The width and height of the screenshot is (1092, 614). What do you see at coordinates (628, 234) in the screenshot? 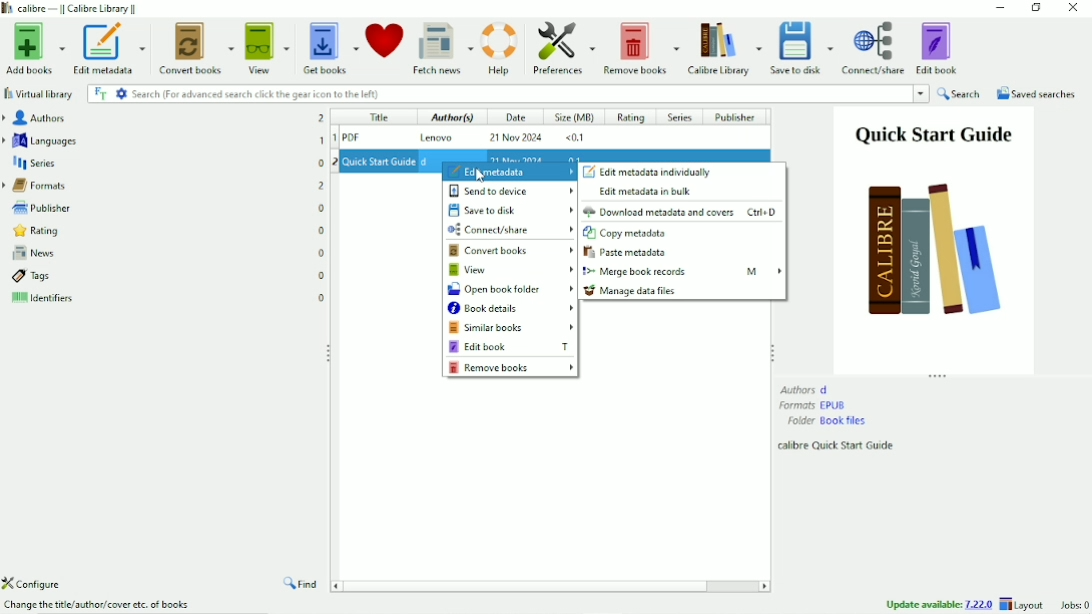
I see `Copy metadata` at bounding box center [628, 234].